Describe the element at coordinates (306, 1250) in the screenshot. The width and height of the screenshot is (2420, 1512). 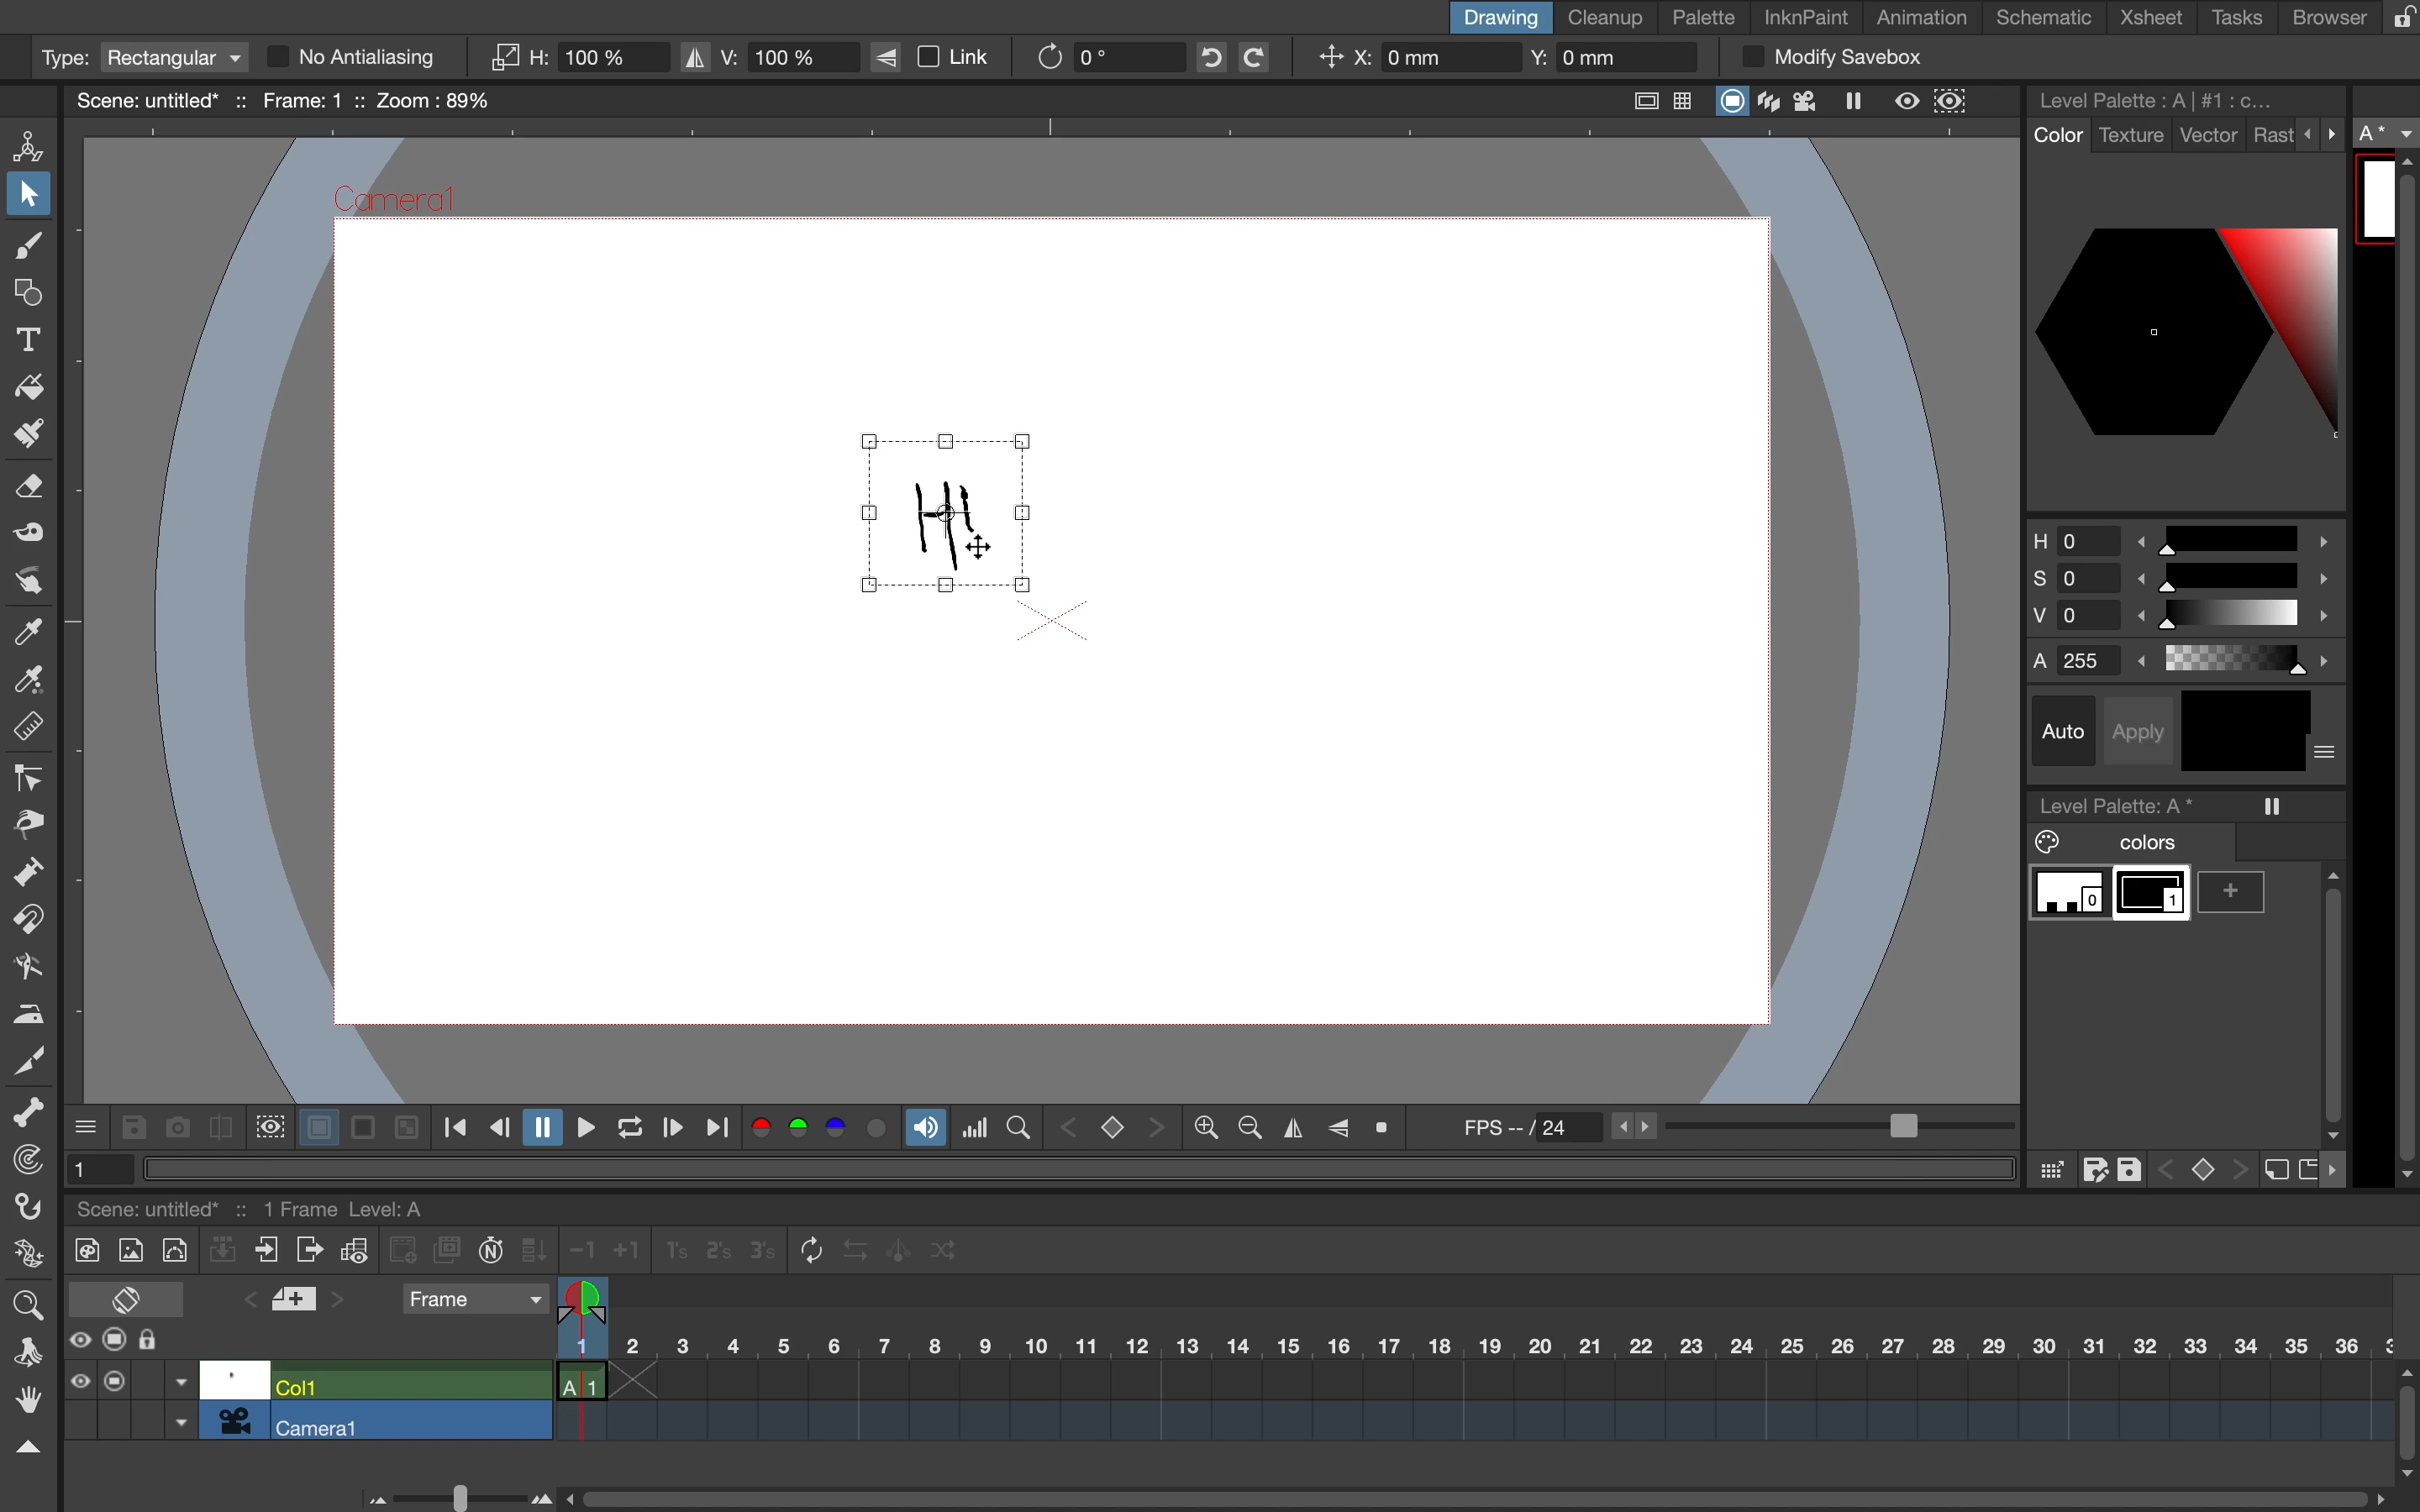
I see `open x subsheet` at that location.